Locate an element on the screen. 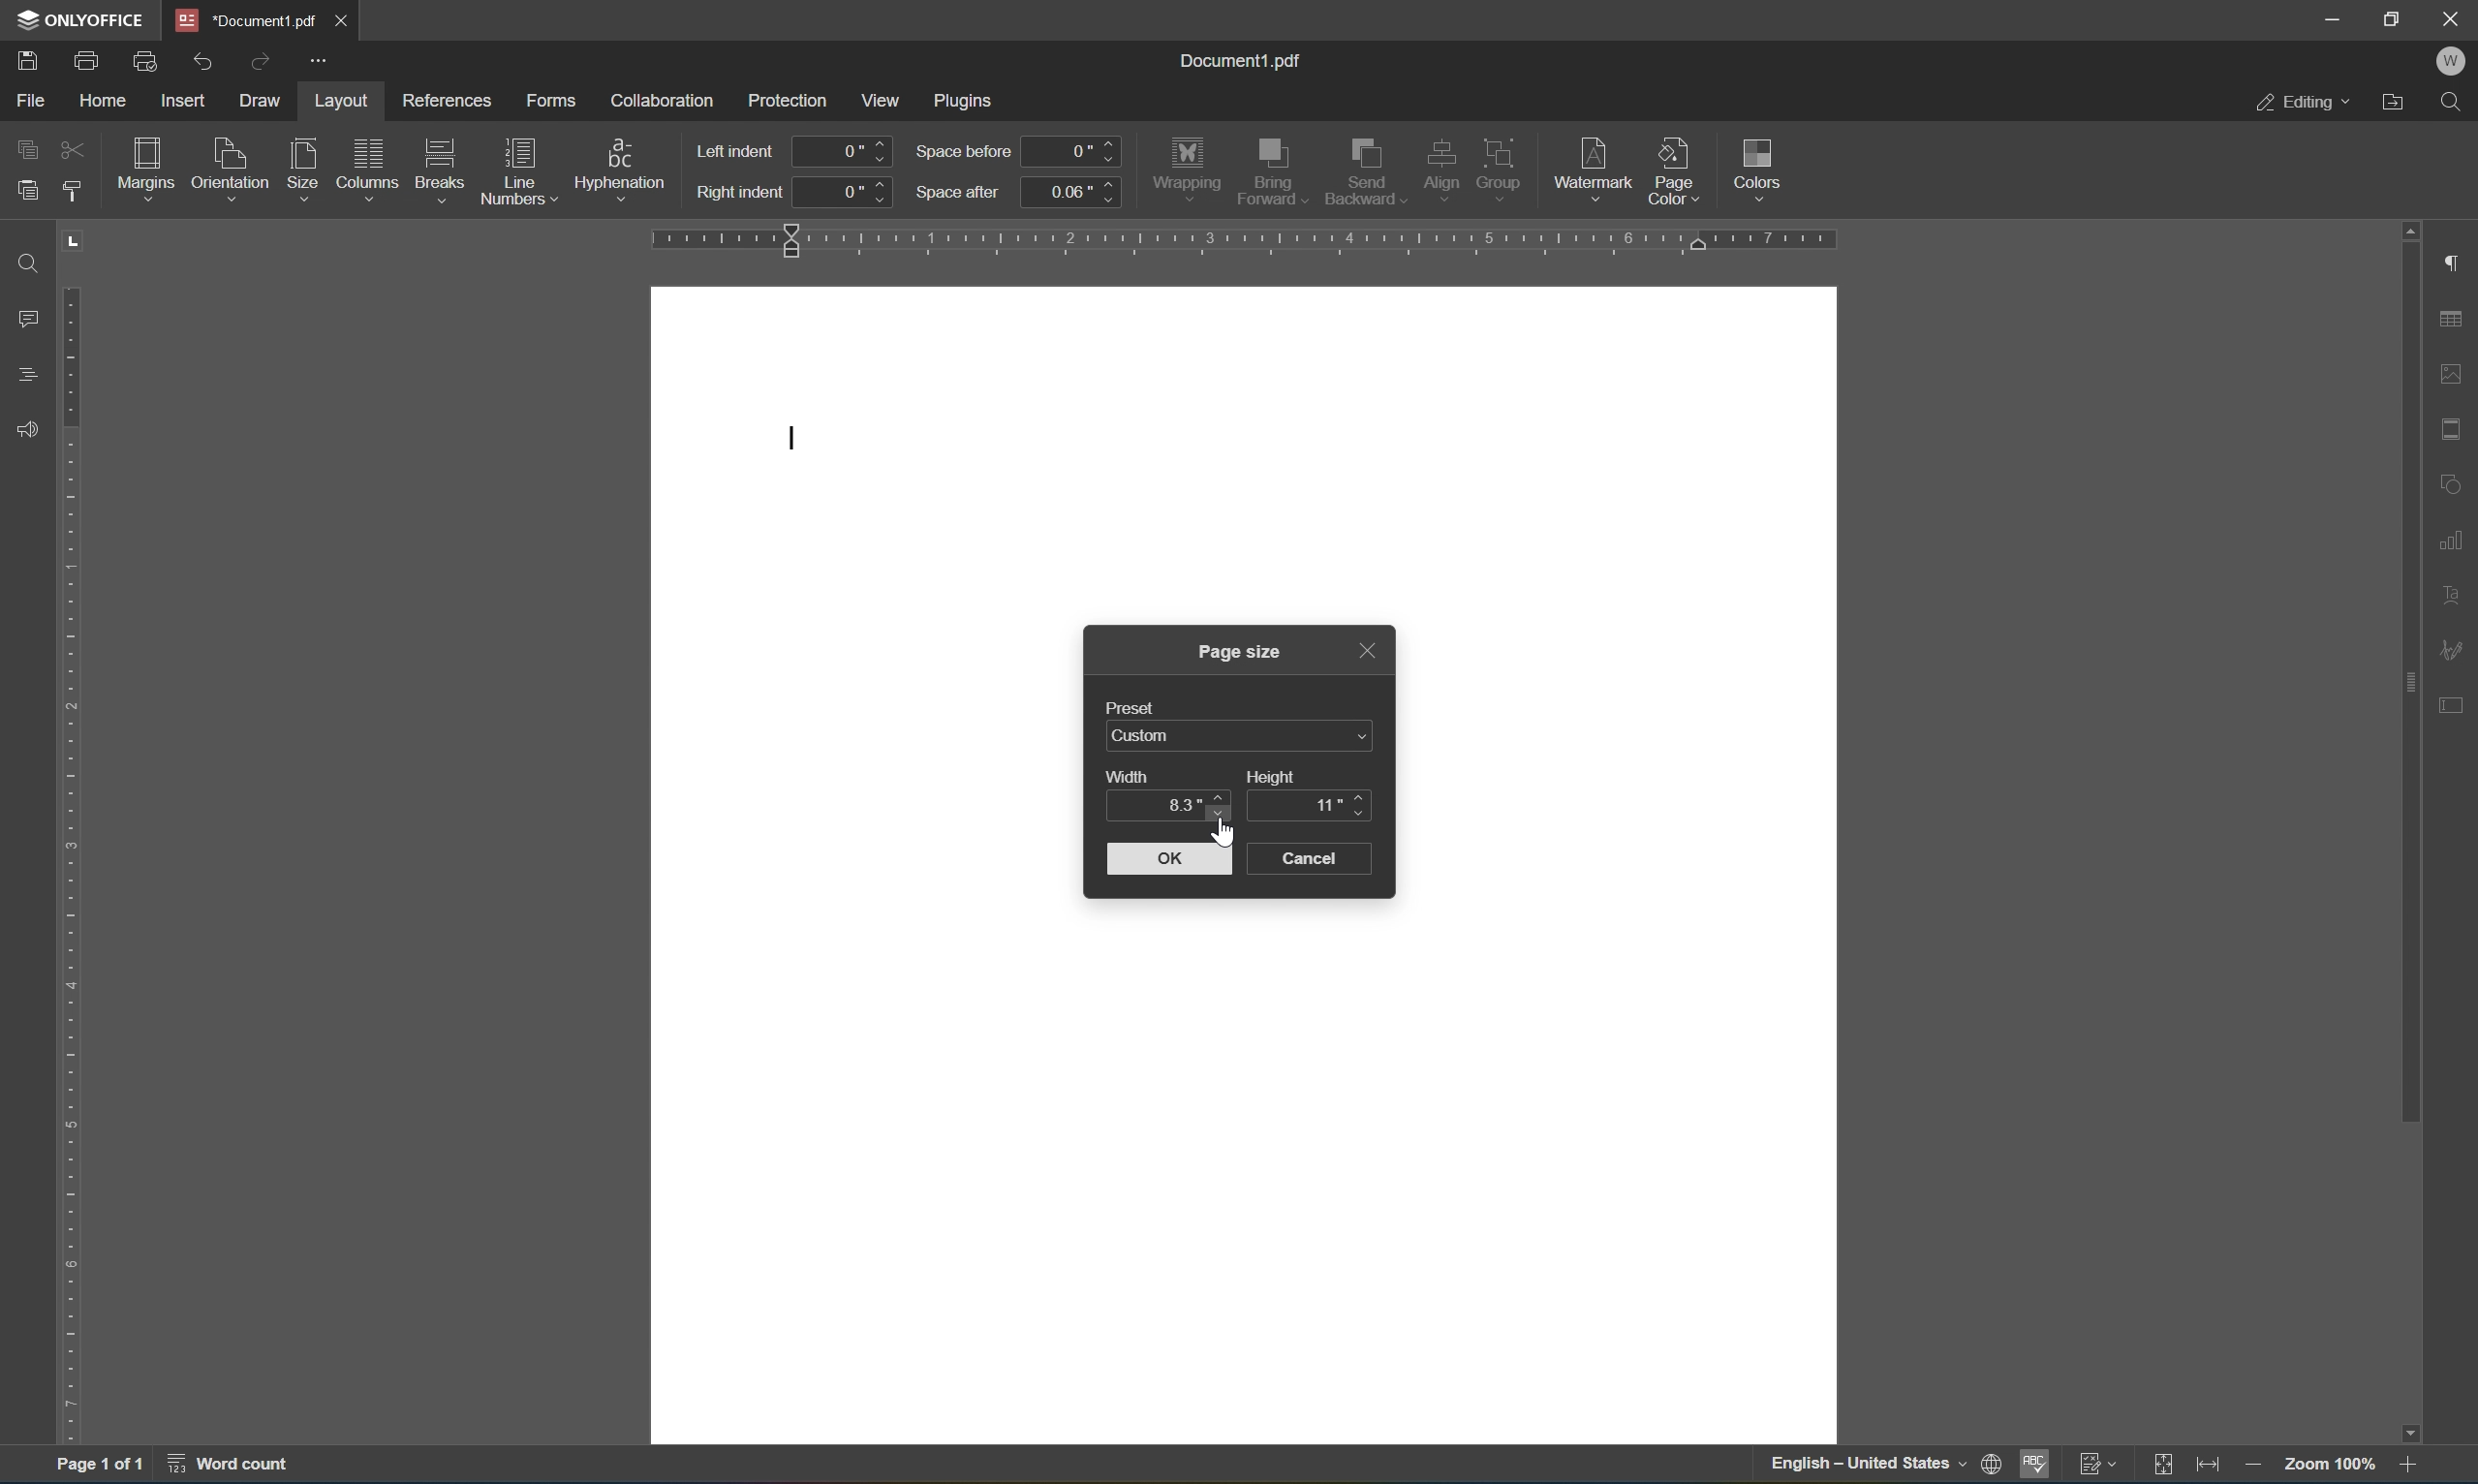 Image resolution: width=2478 pixels, height=1484 pixels. Find is located at coordinates (23, 262).